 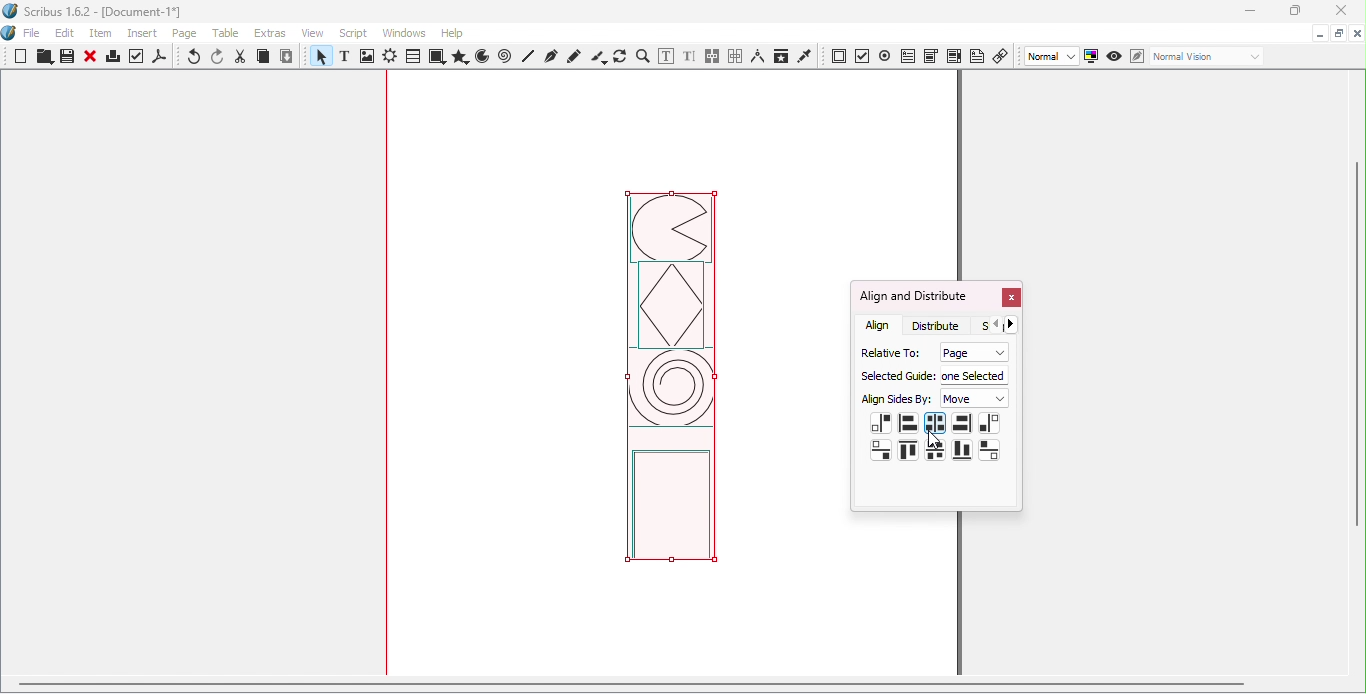 I want to click on File, so click(x=32, y=34).